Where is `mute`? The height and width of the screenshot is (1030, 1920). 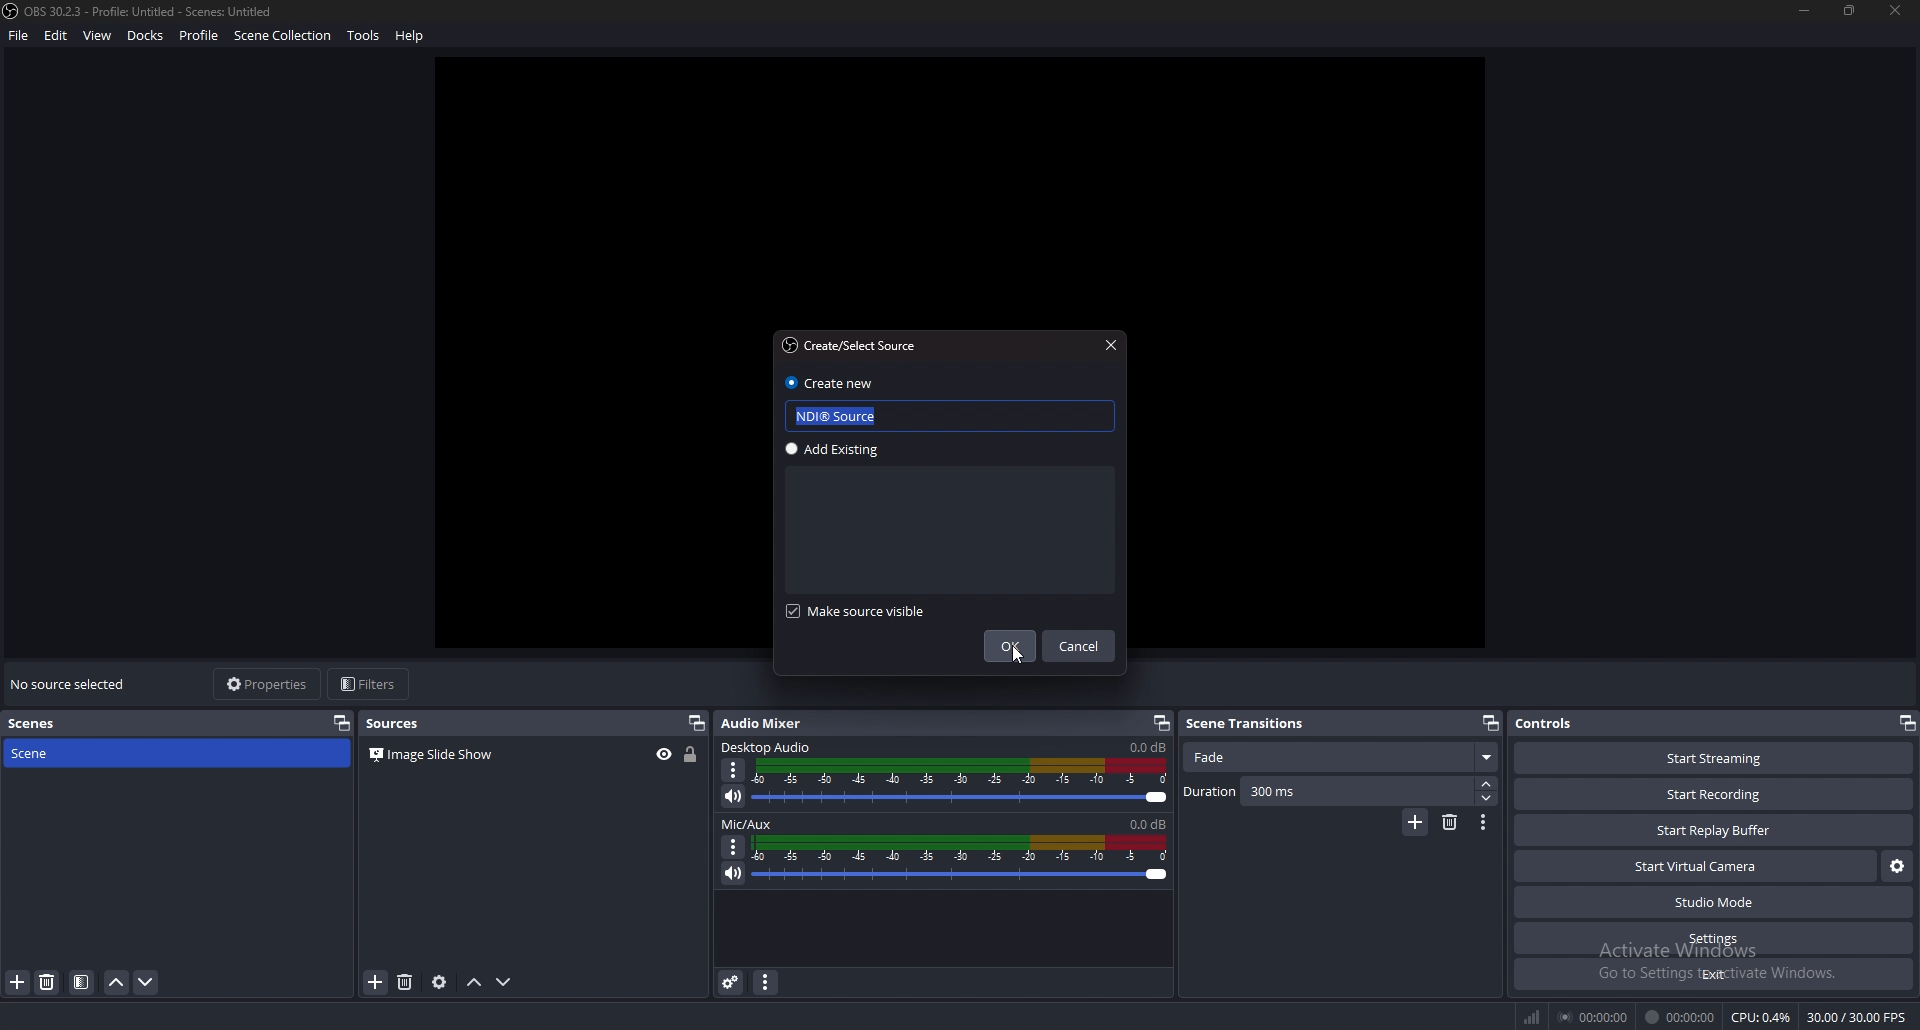
mute is located at coordinates (733, 874).